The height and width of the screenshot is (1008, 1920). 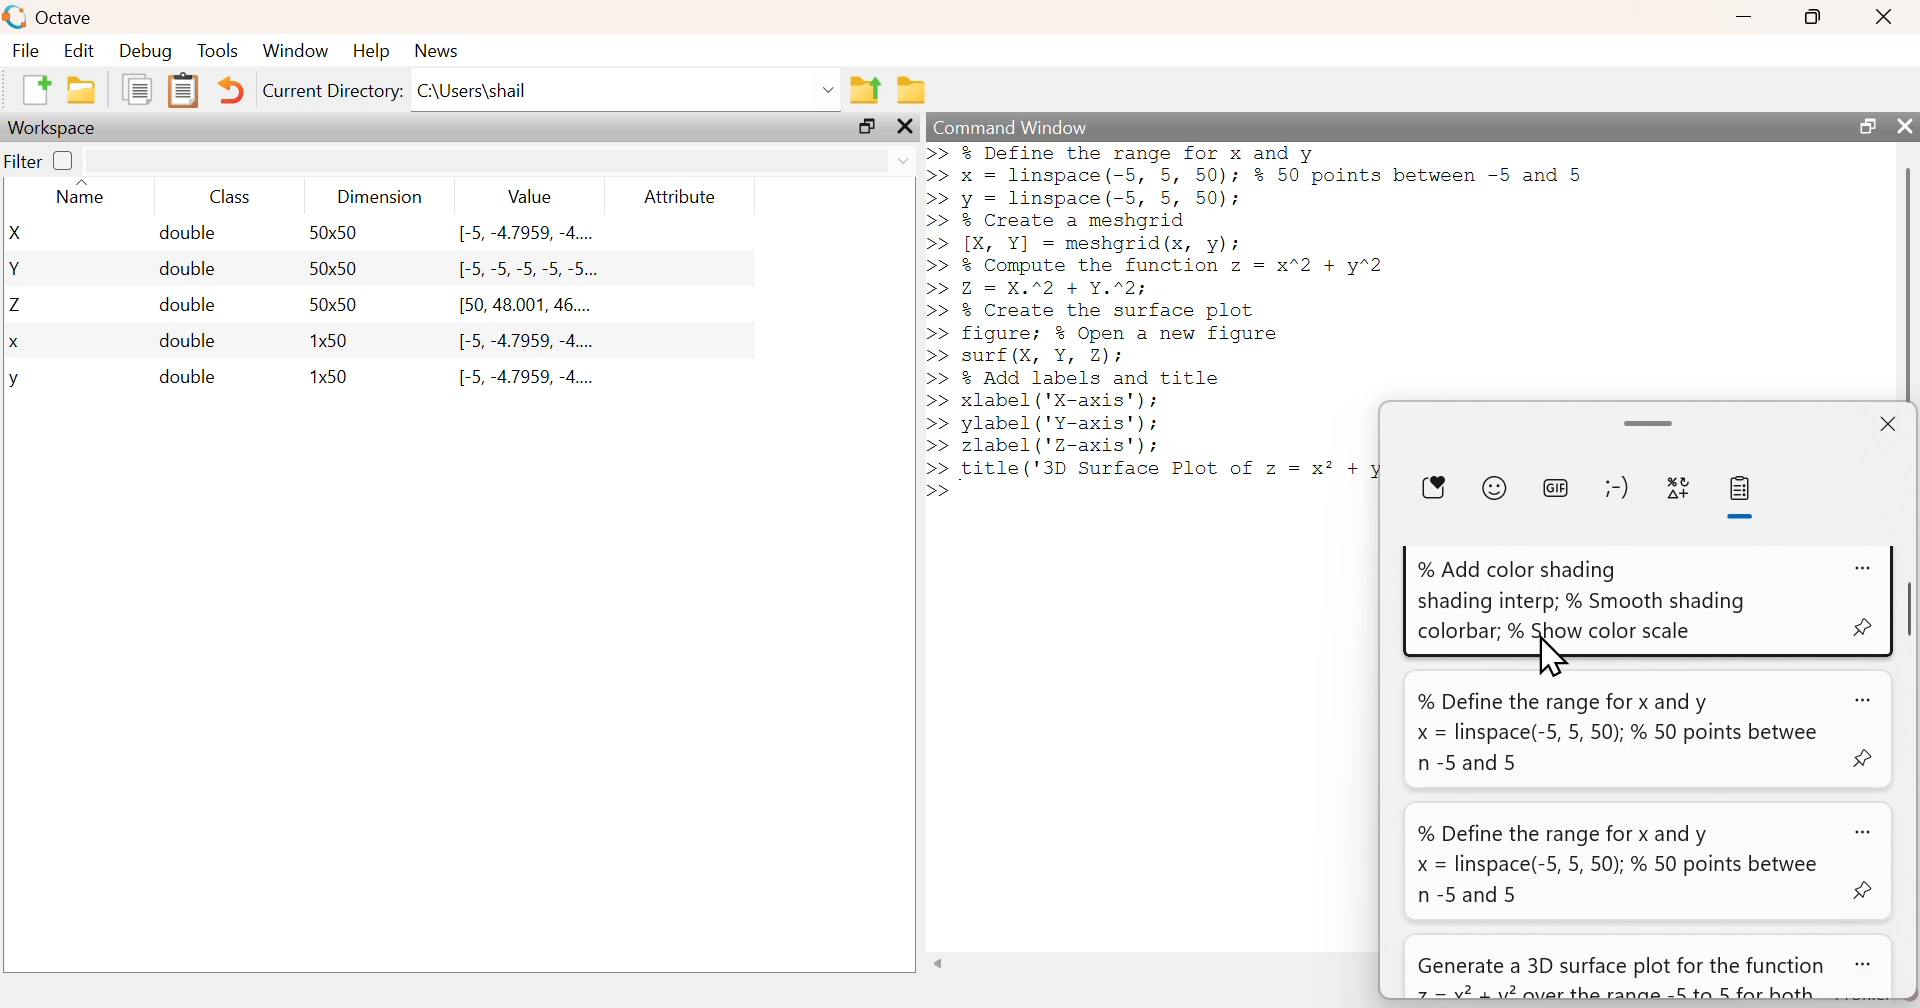 I want to click on [-5, -4.7959, 4..., so click(x=526, y=234).